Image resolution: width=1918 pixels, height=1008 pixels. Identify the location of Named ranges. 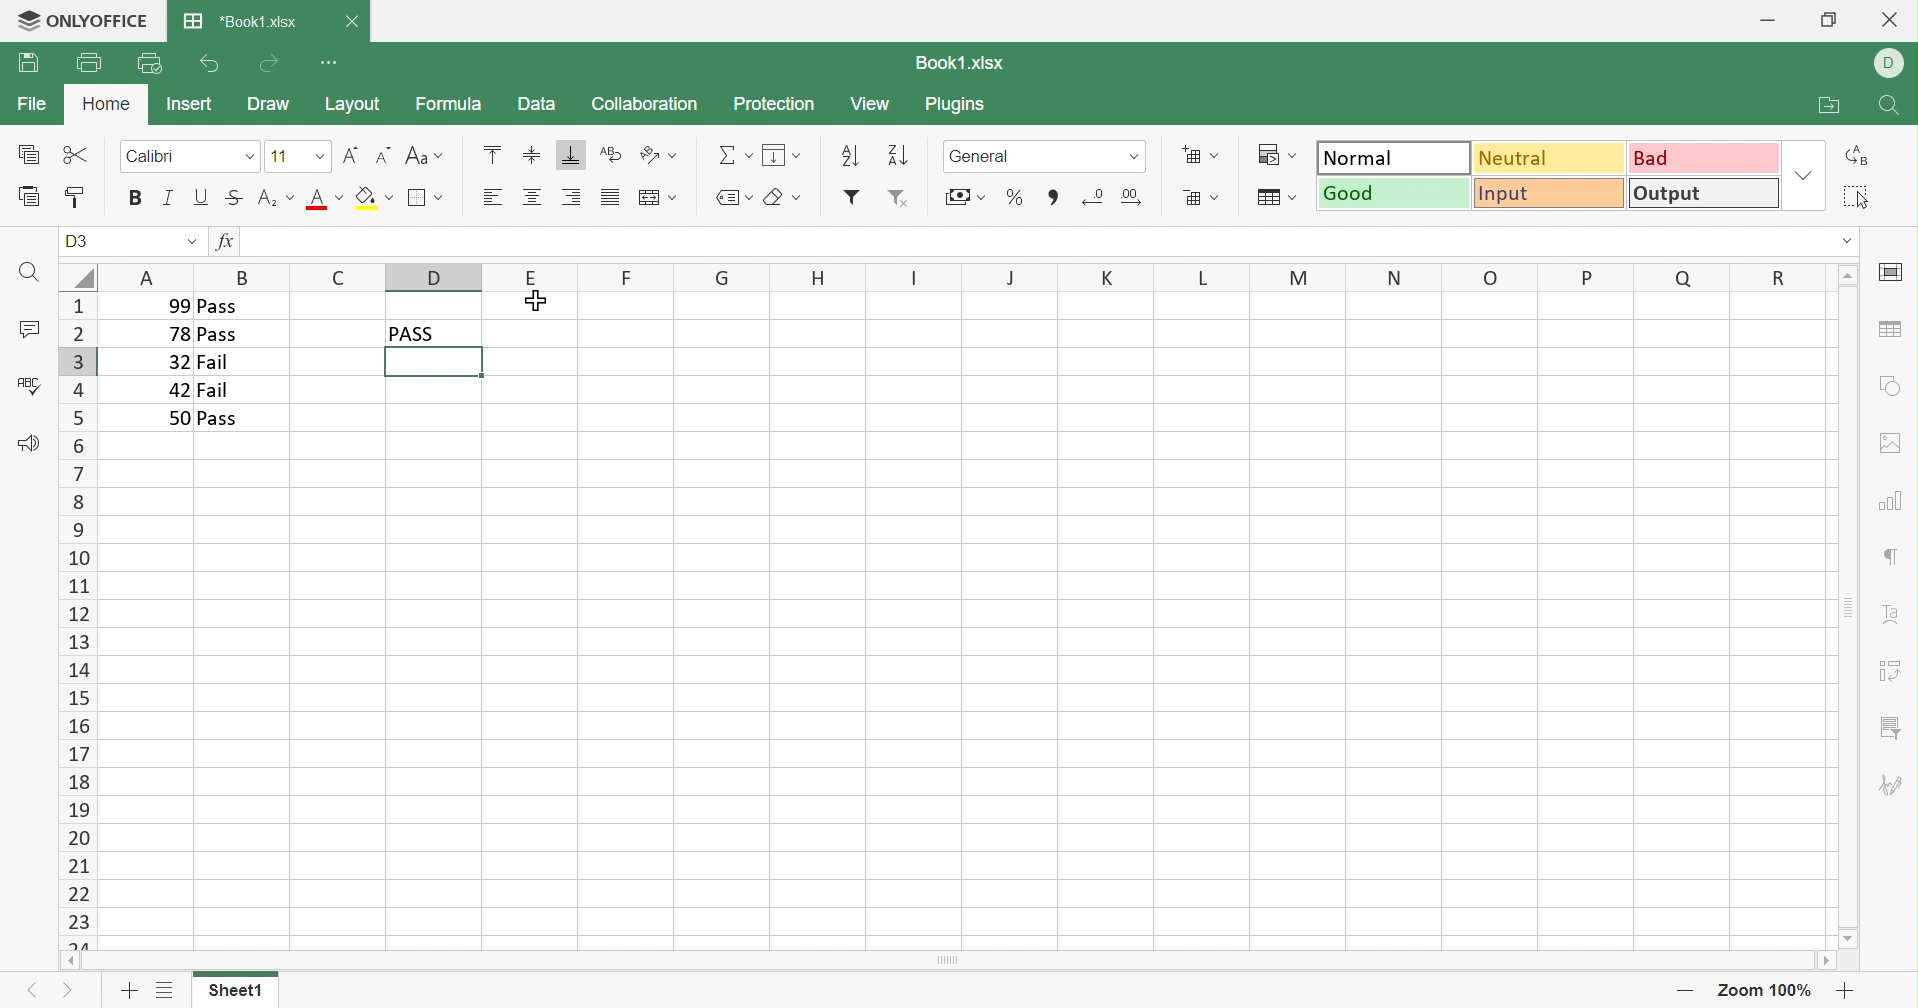
(731, 197).